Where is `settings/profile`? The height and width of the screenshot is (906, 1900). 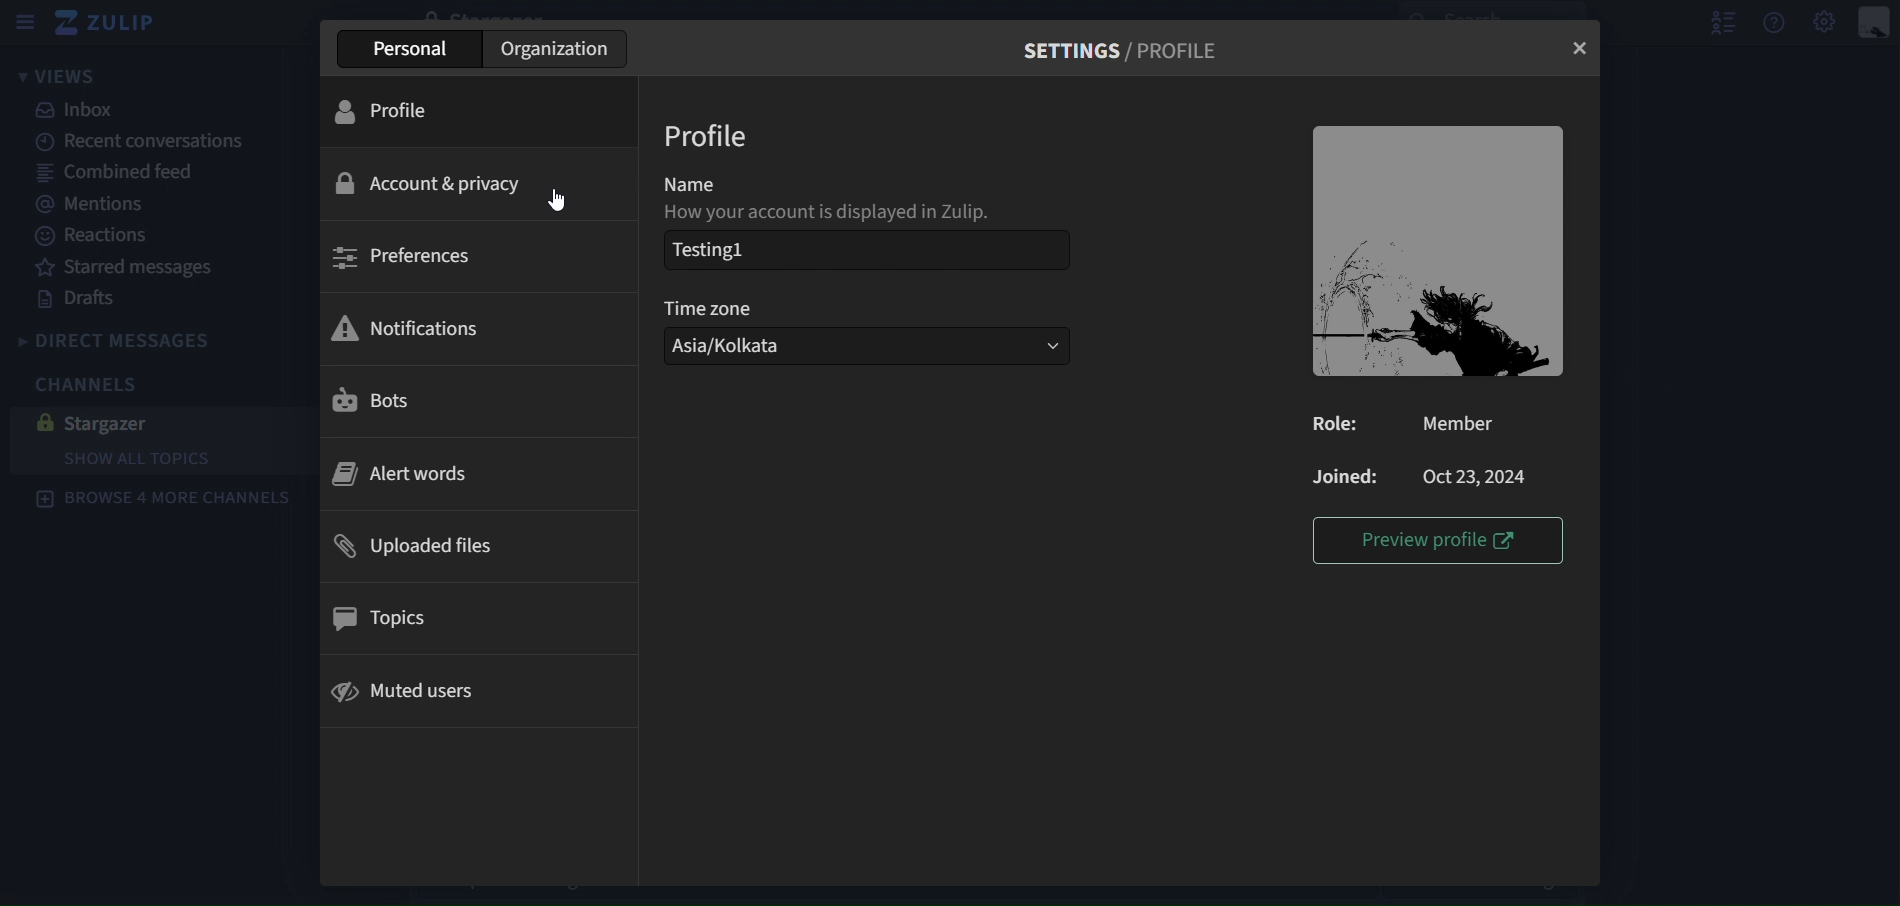 settings/profile is located at coordinates (1130, 52).